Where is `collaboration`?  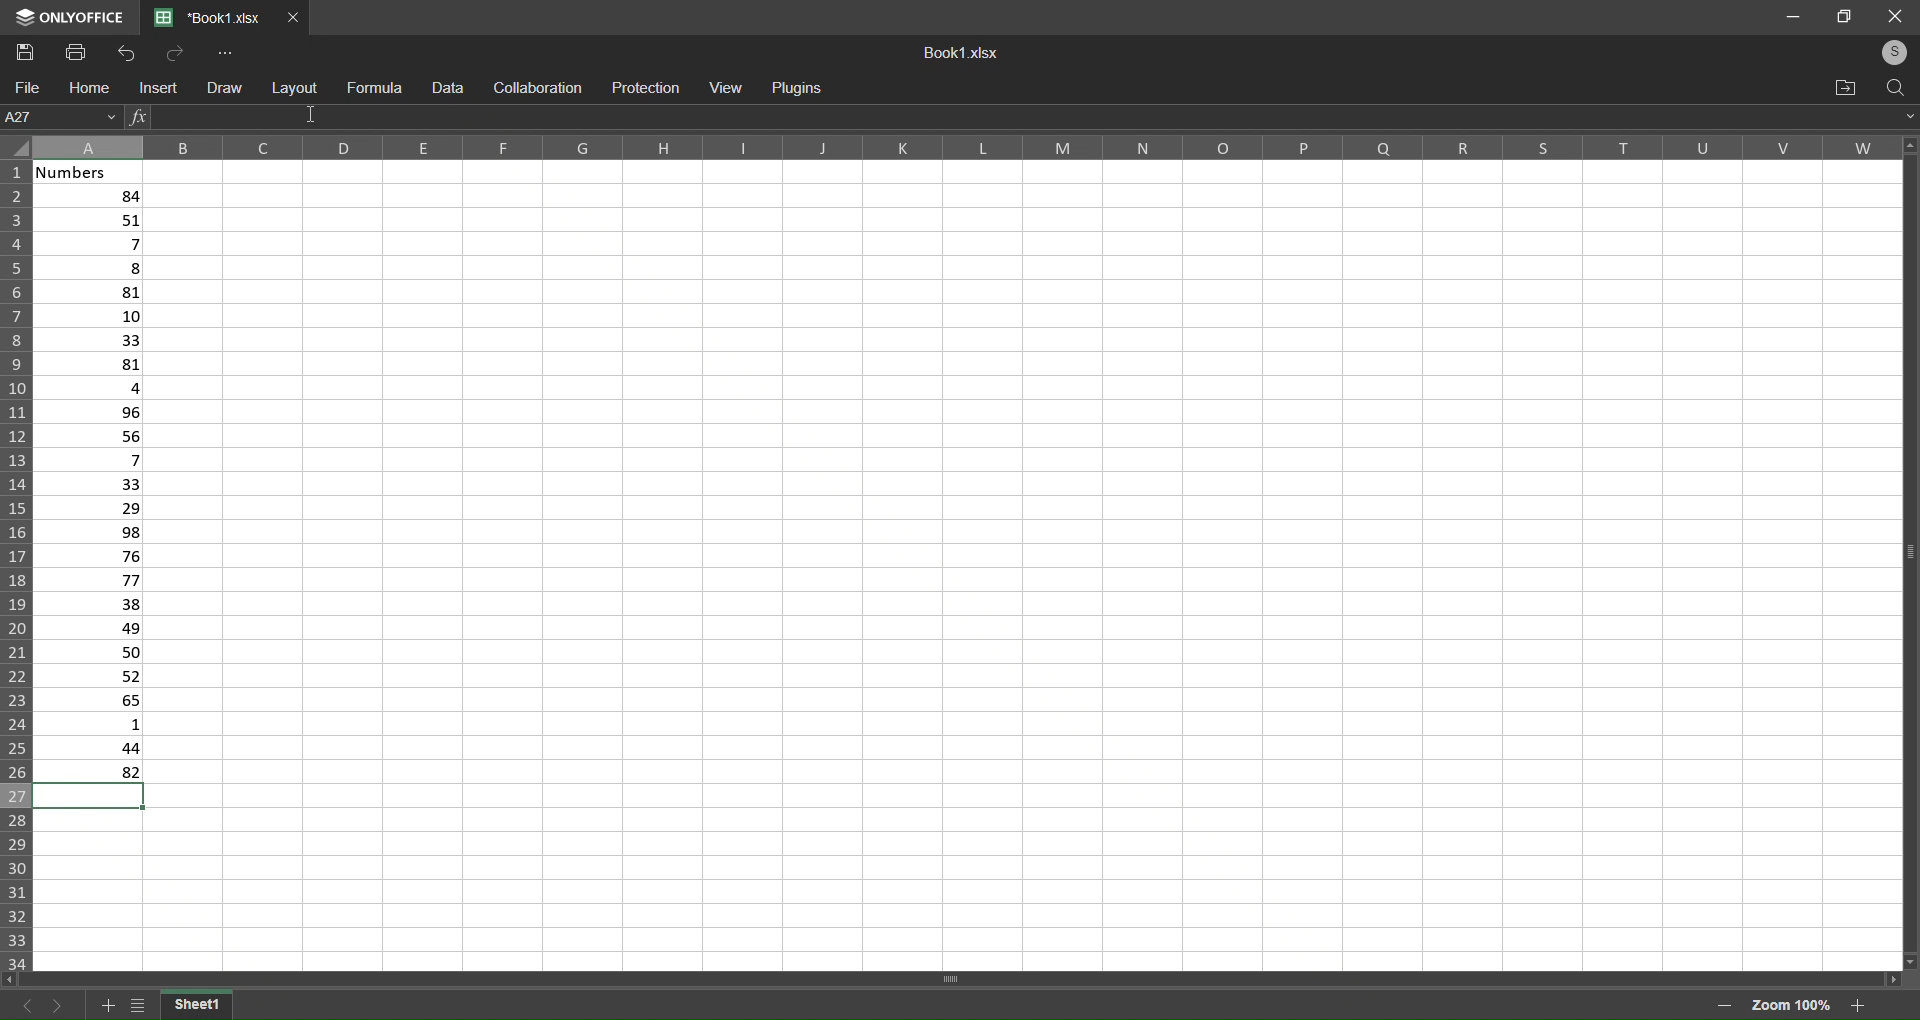
collaboration is located at coordinates (540, 88).